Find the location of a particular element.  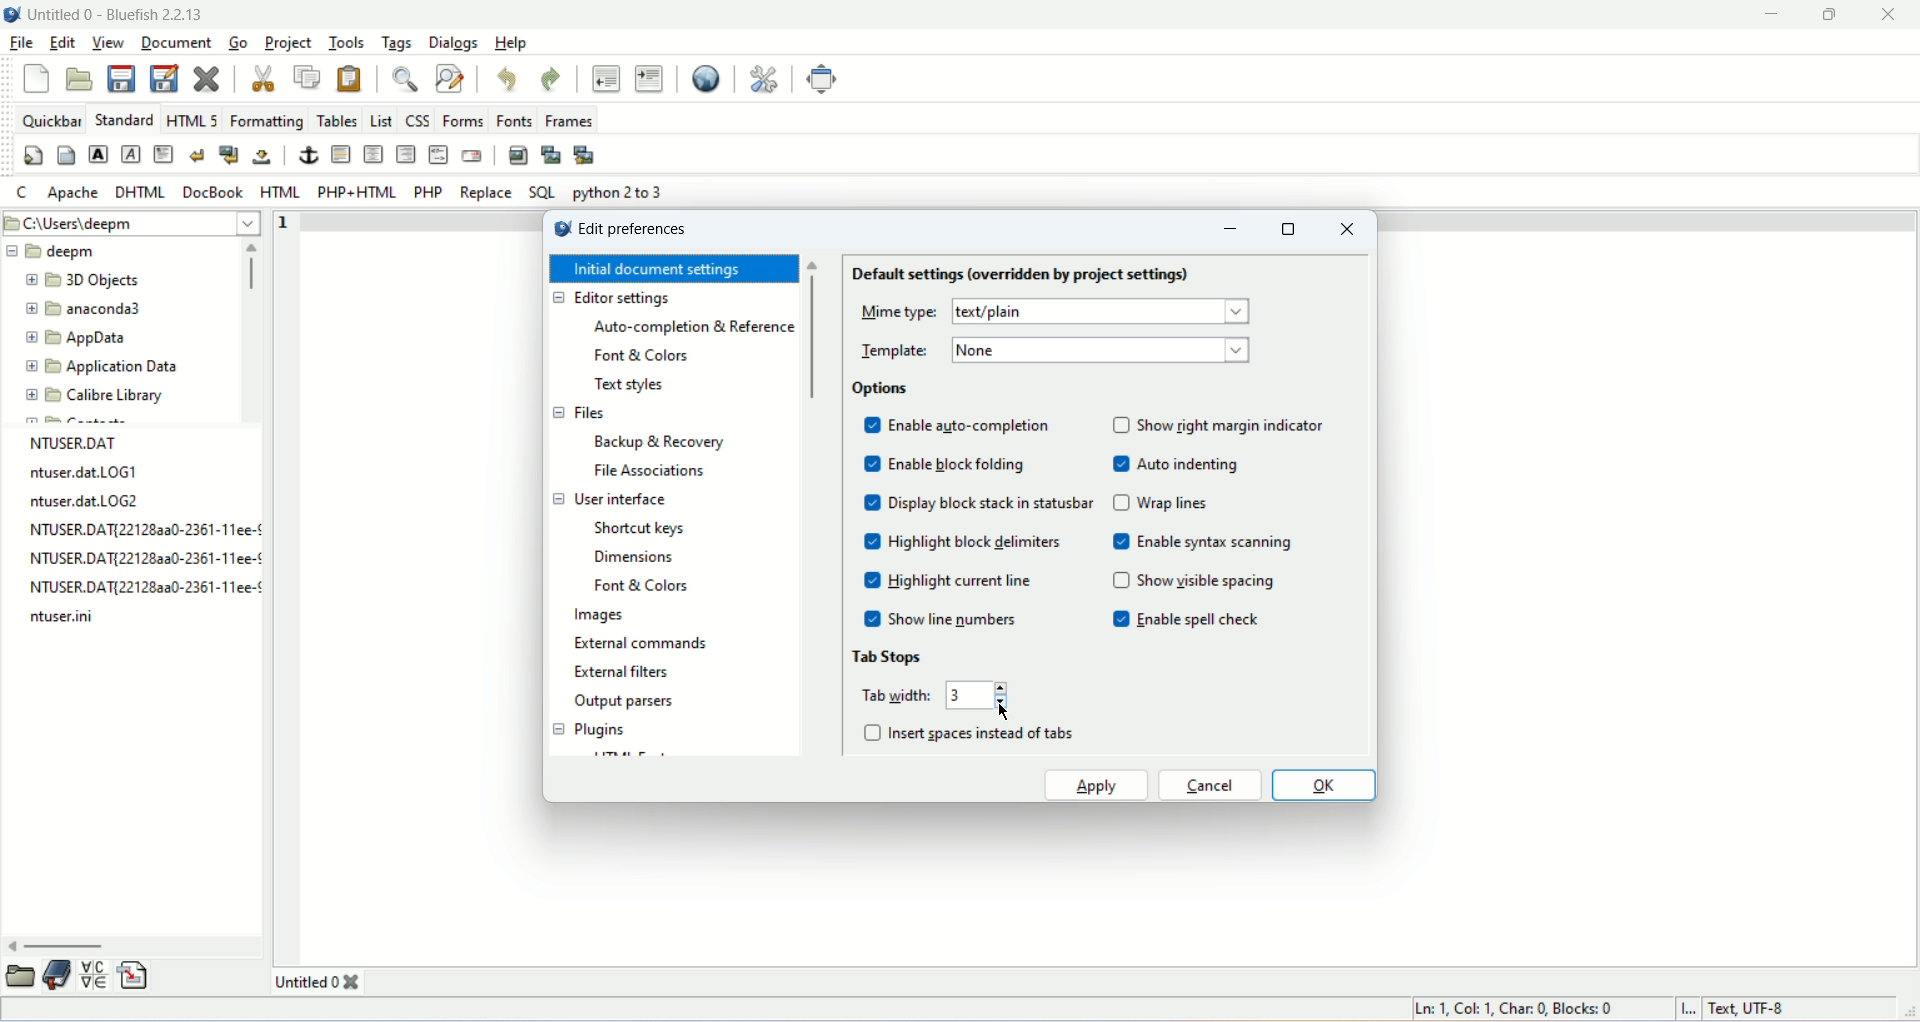

apply is located at coordinates (1096, 787).